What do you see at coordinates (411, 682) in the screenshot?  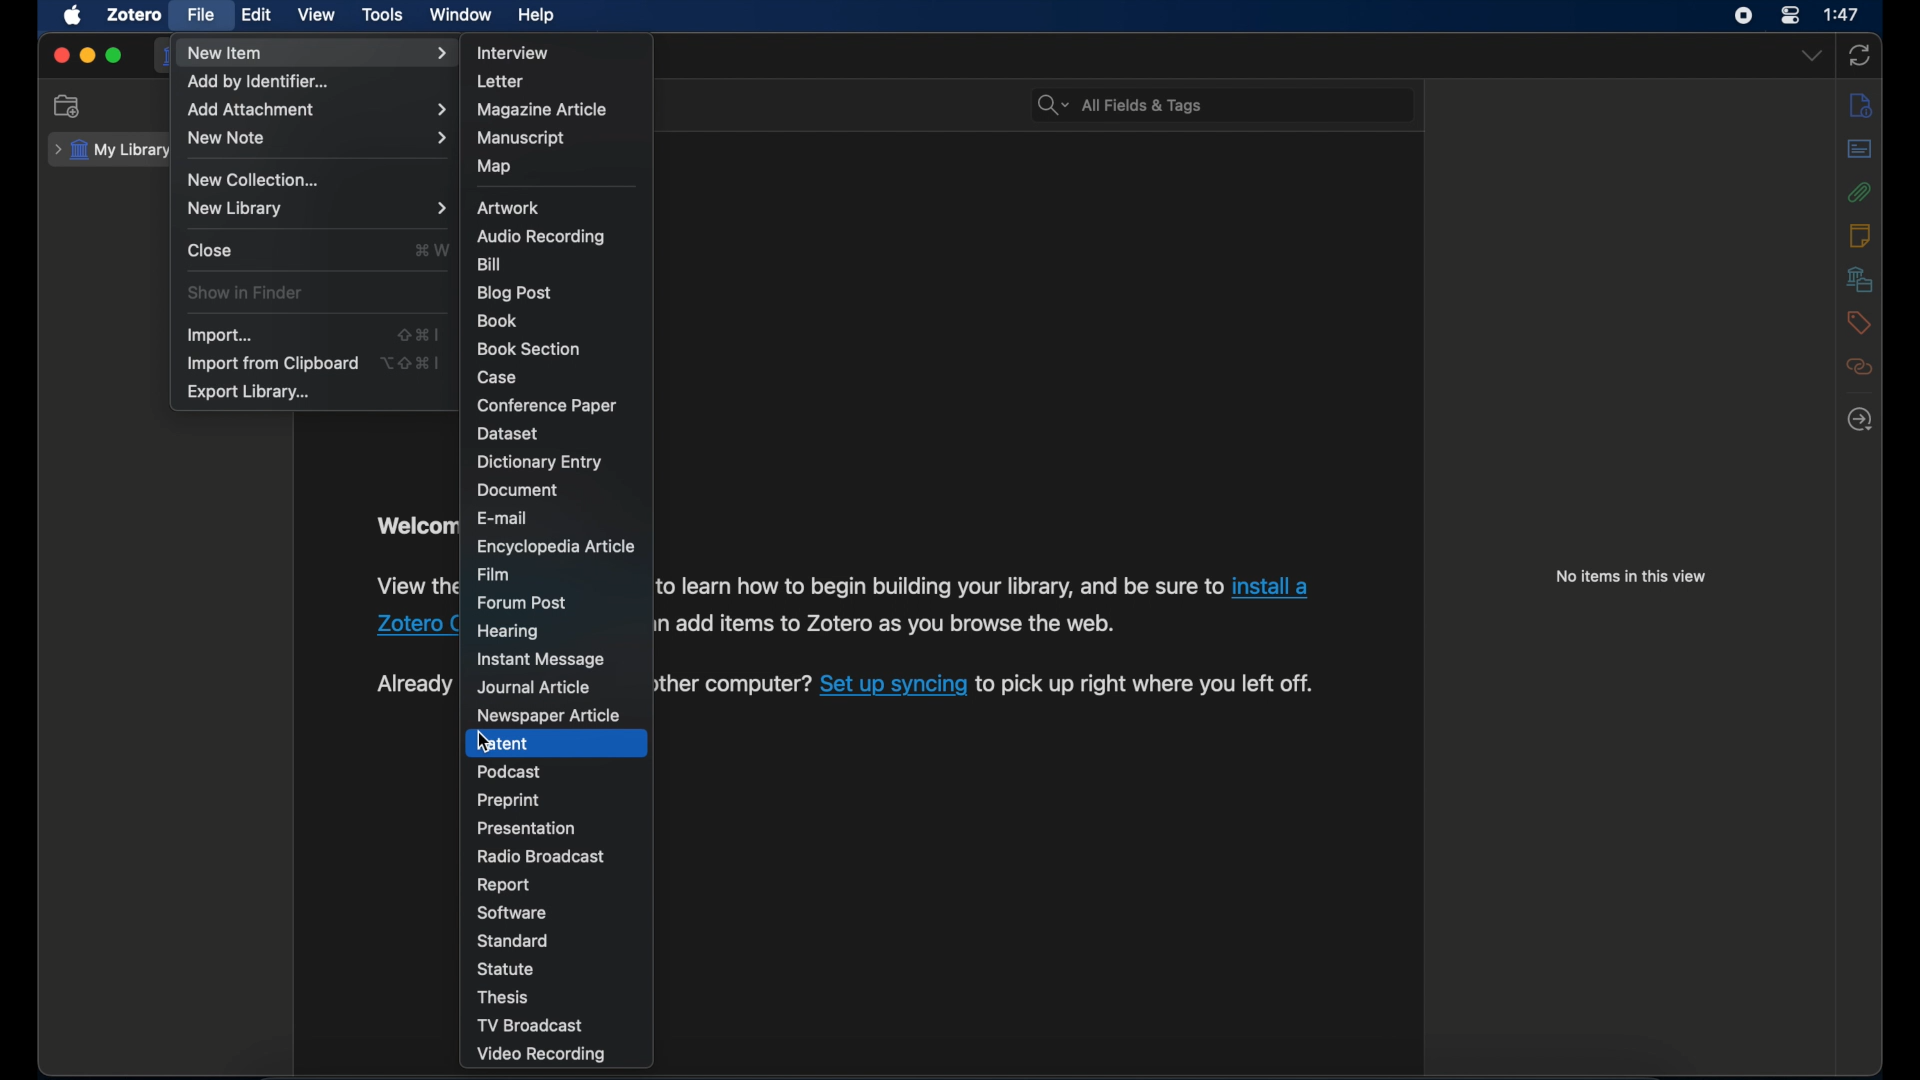 I see `Already` at bounding box center [411, 682].